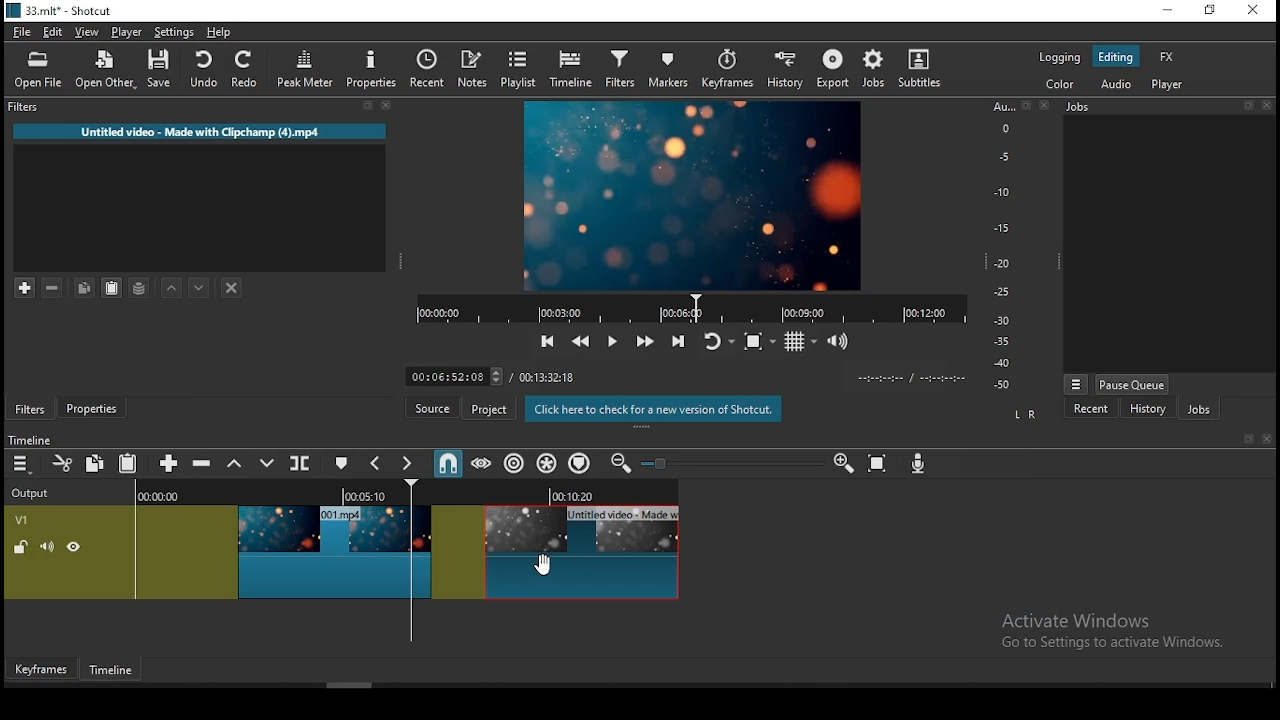 This screenshot has height=720, width=1280. What do you see at coordinates (21, 288) in the screenshot?
I see `add a filter` at bounding box center [21, 288].